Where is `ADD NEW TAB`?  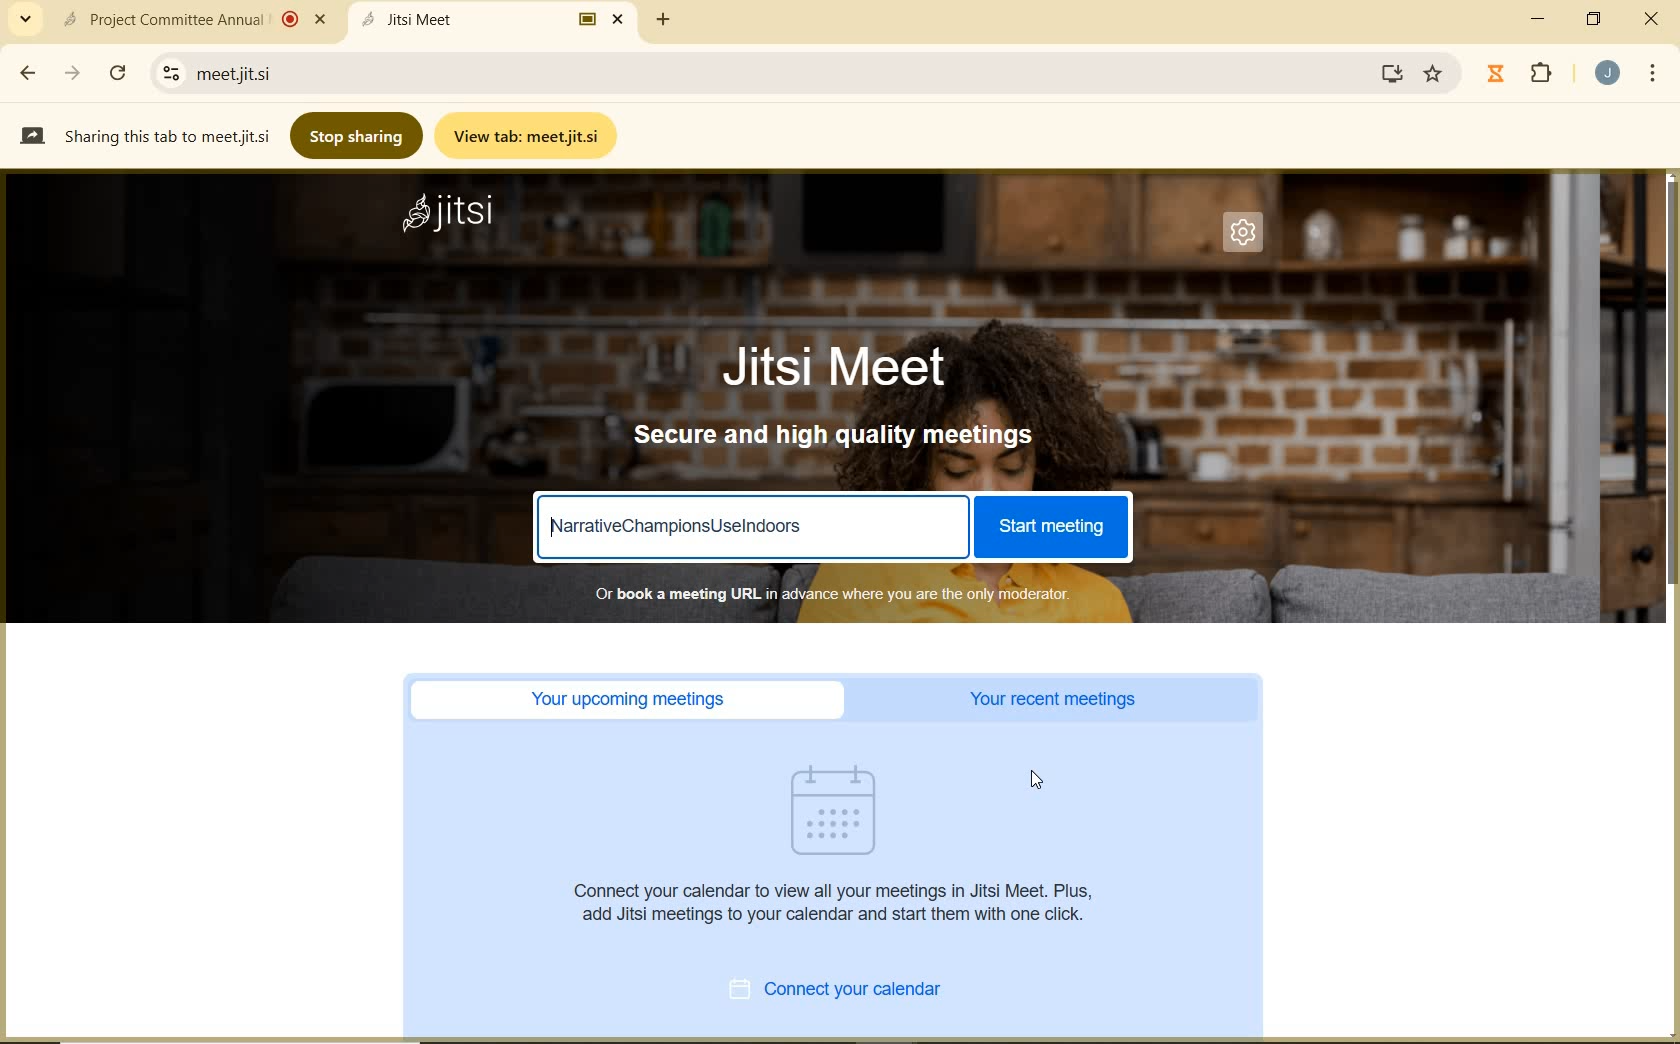
ADD NEW TAB is located at coordinates (664, 19).